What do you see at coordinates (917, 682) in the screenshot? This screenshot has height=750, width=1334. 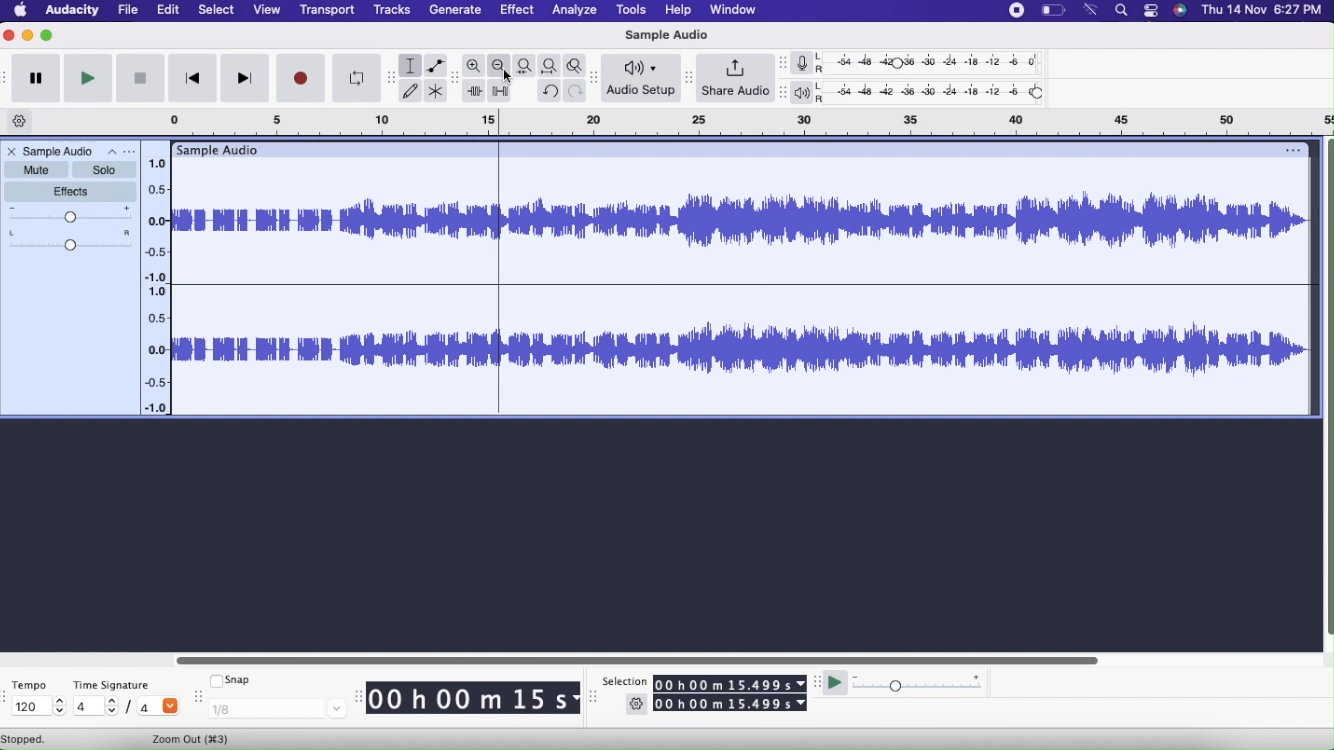 I see `Playback speed` at bounding box center [917, 682].